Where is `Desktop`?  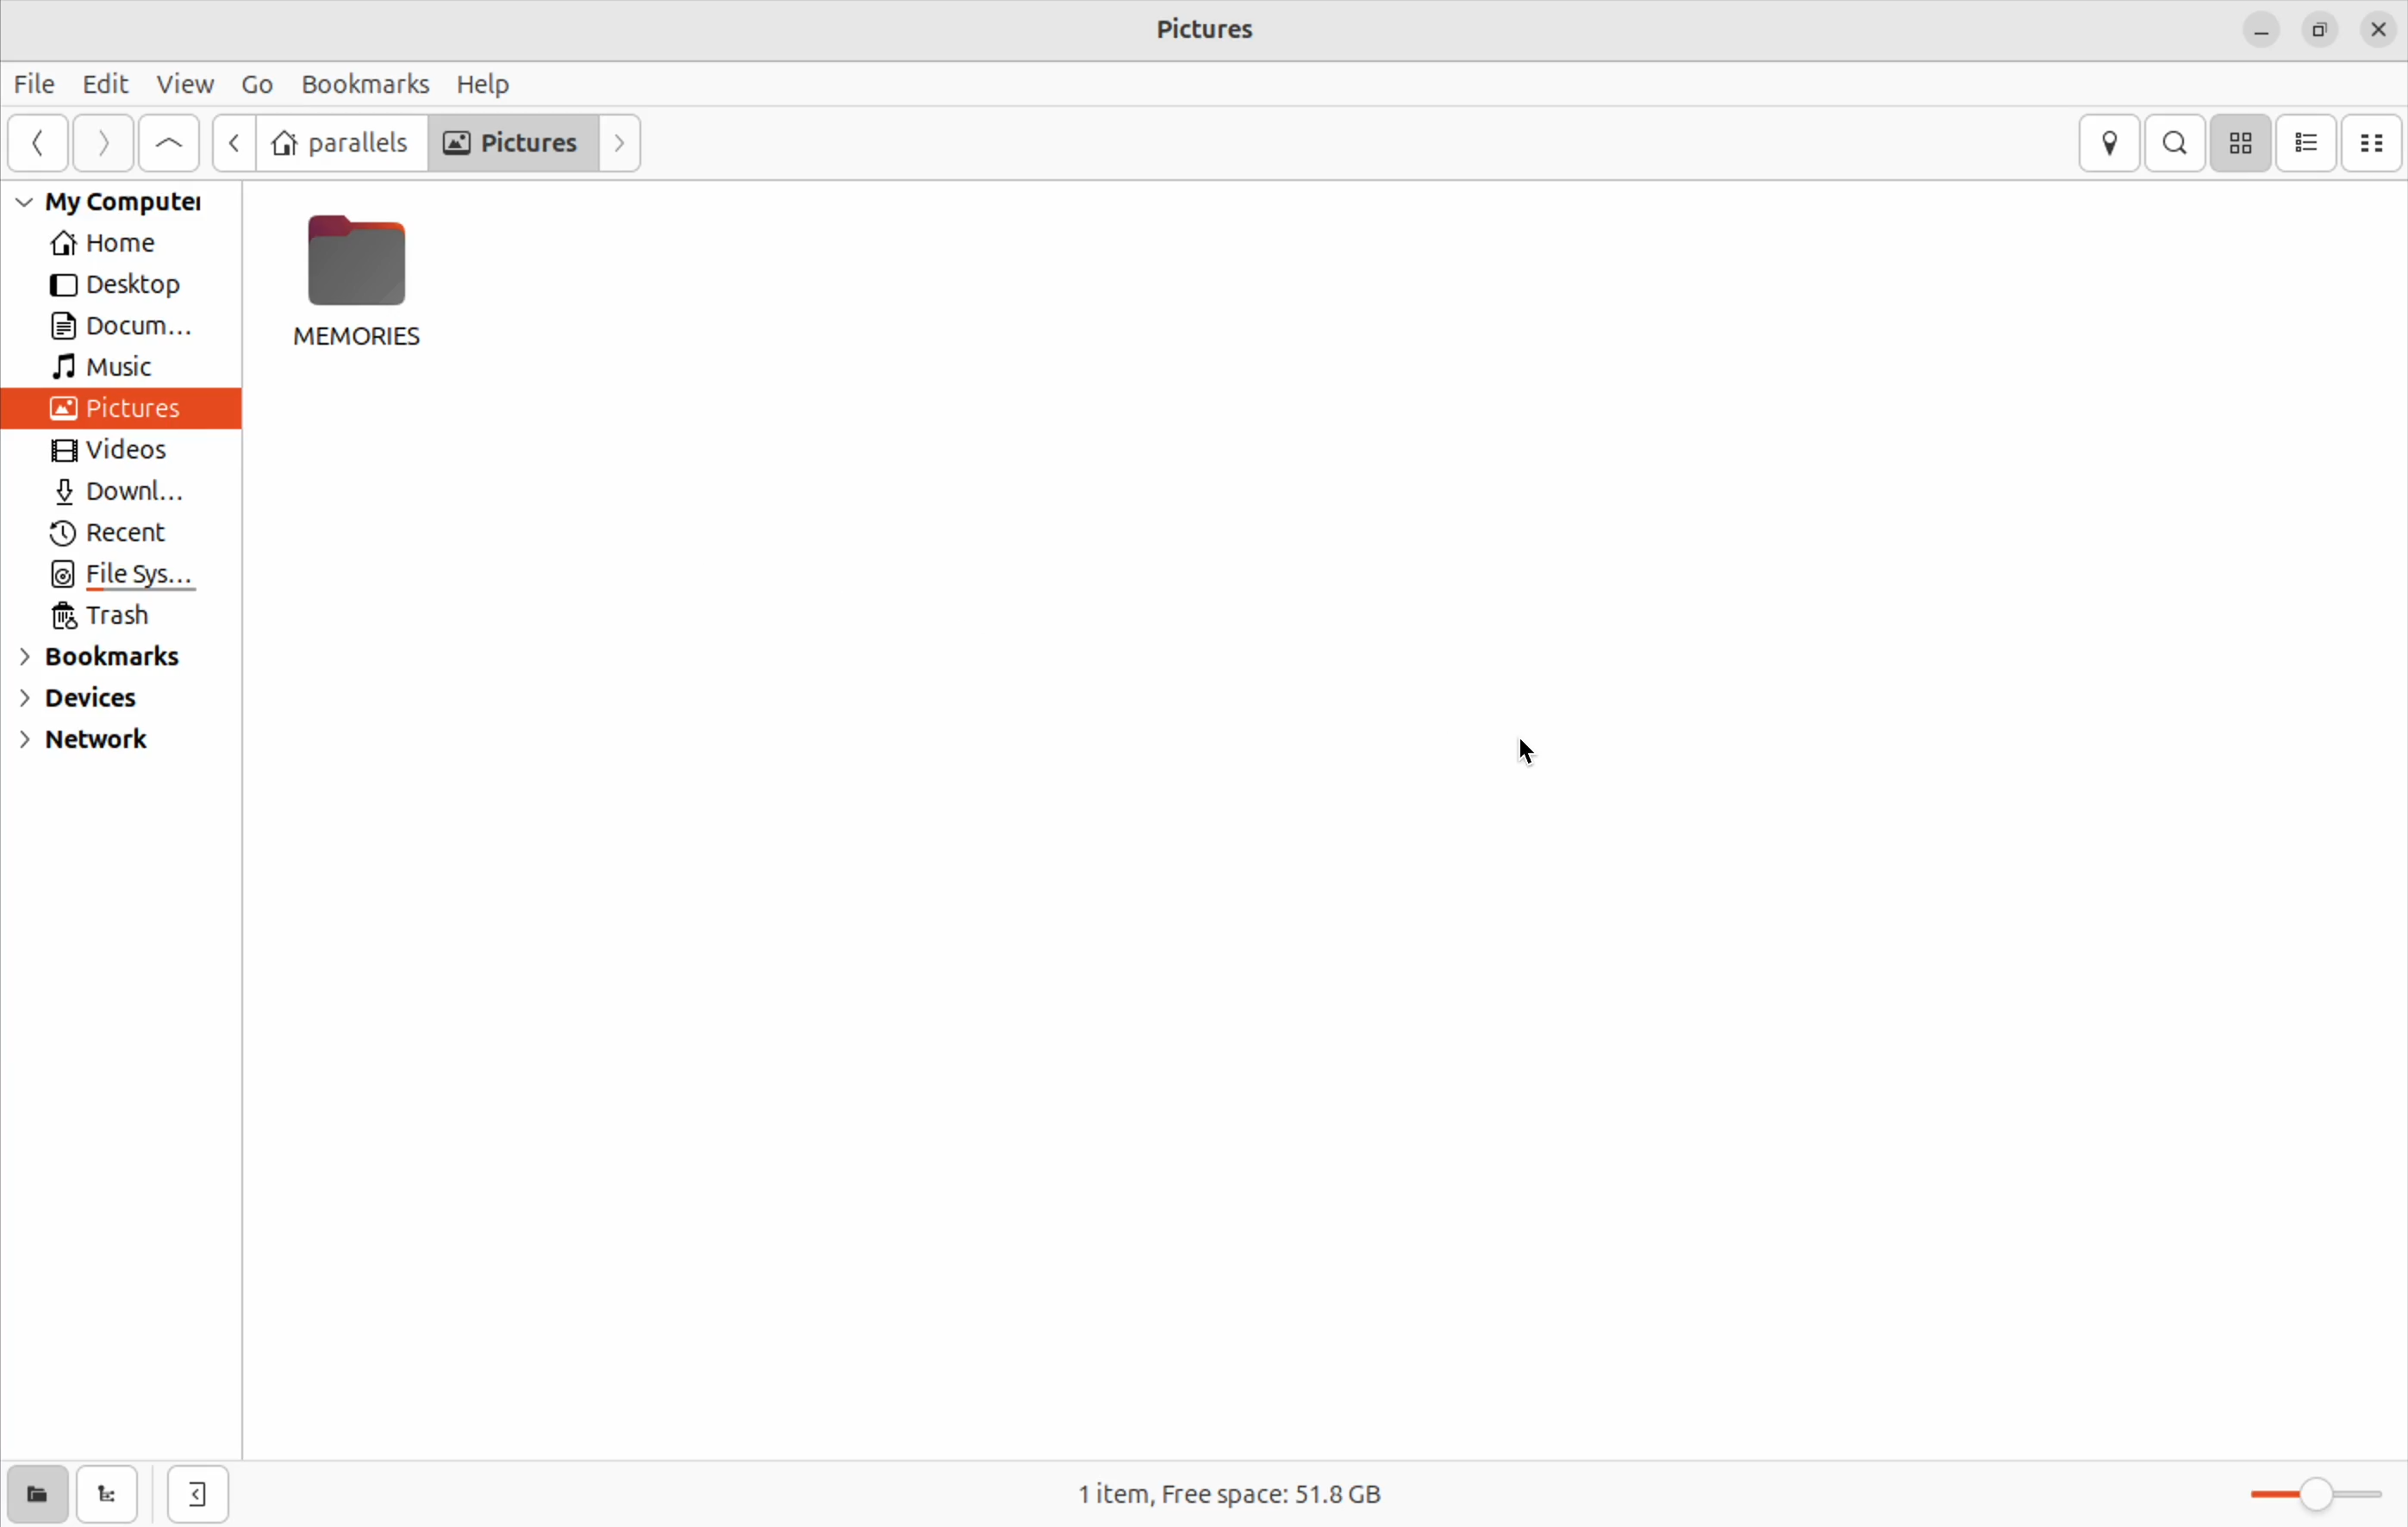 Desktop is located at coordinates (115, 282).